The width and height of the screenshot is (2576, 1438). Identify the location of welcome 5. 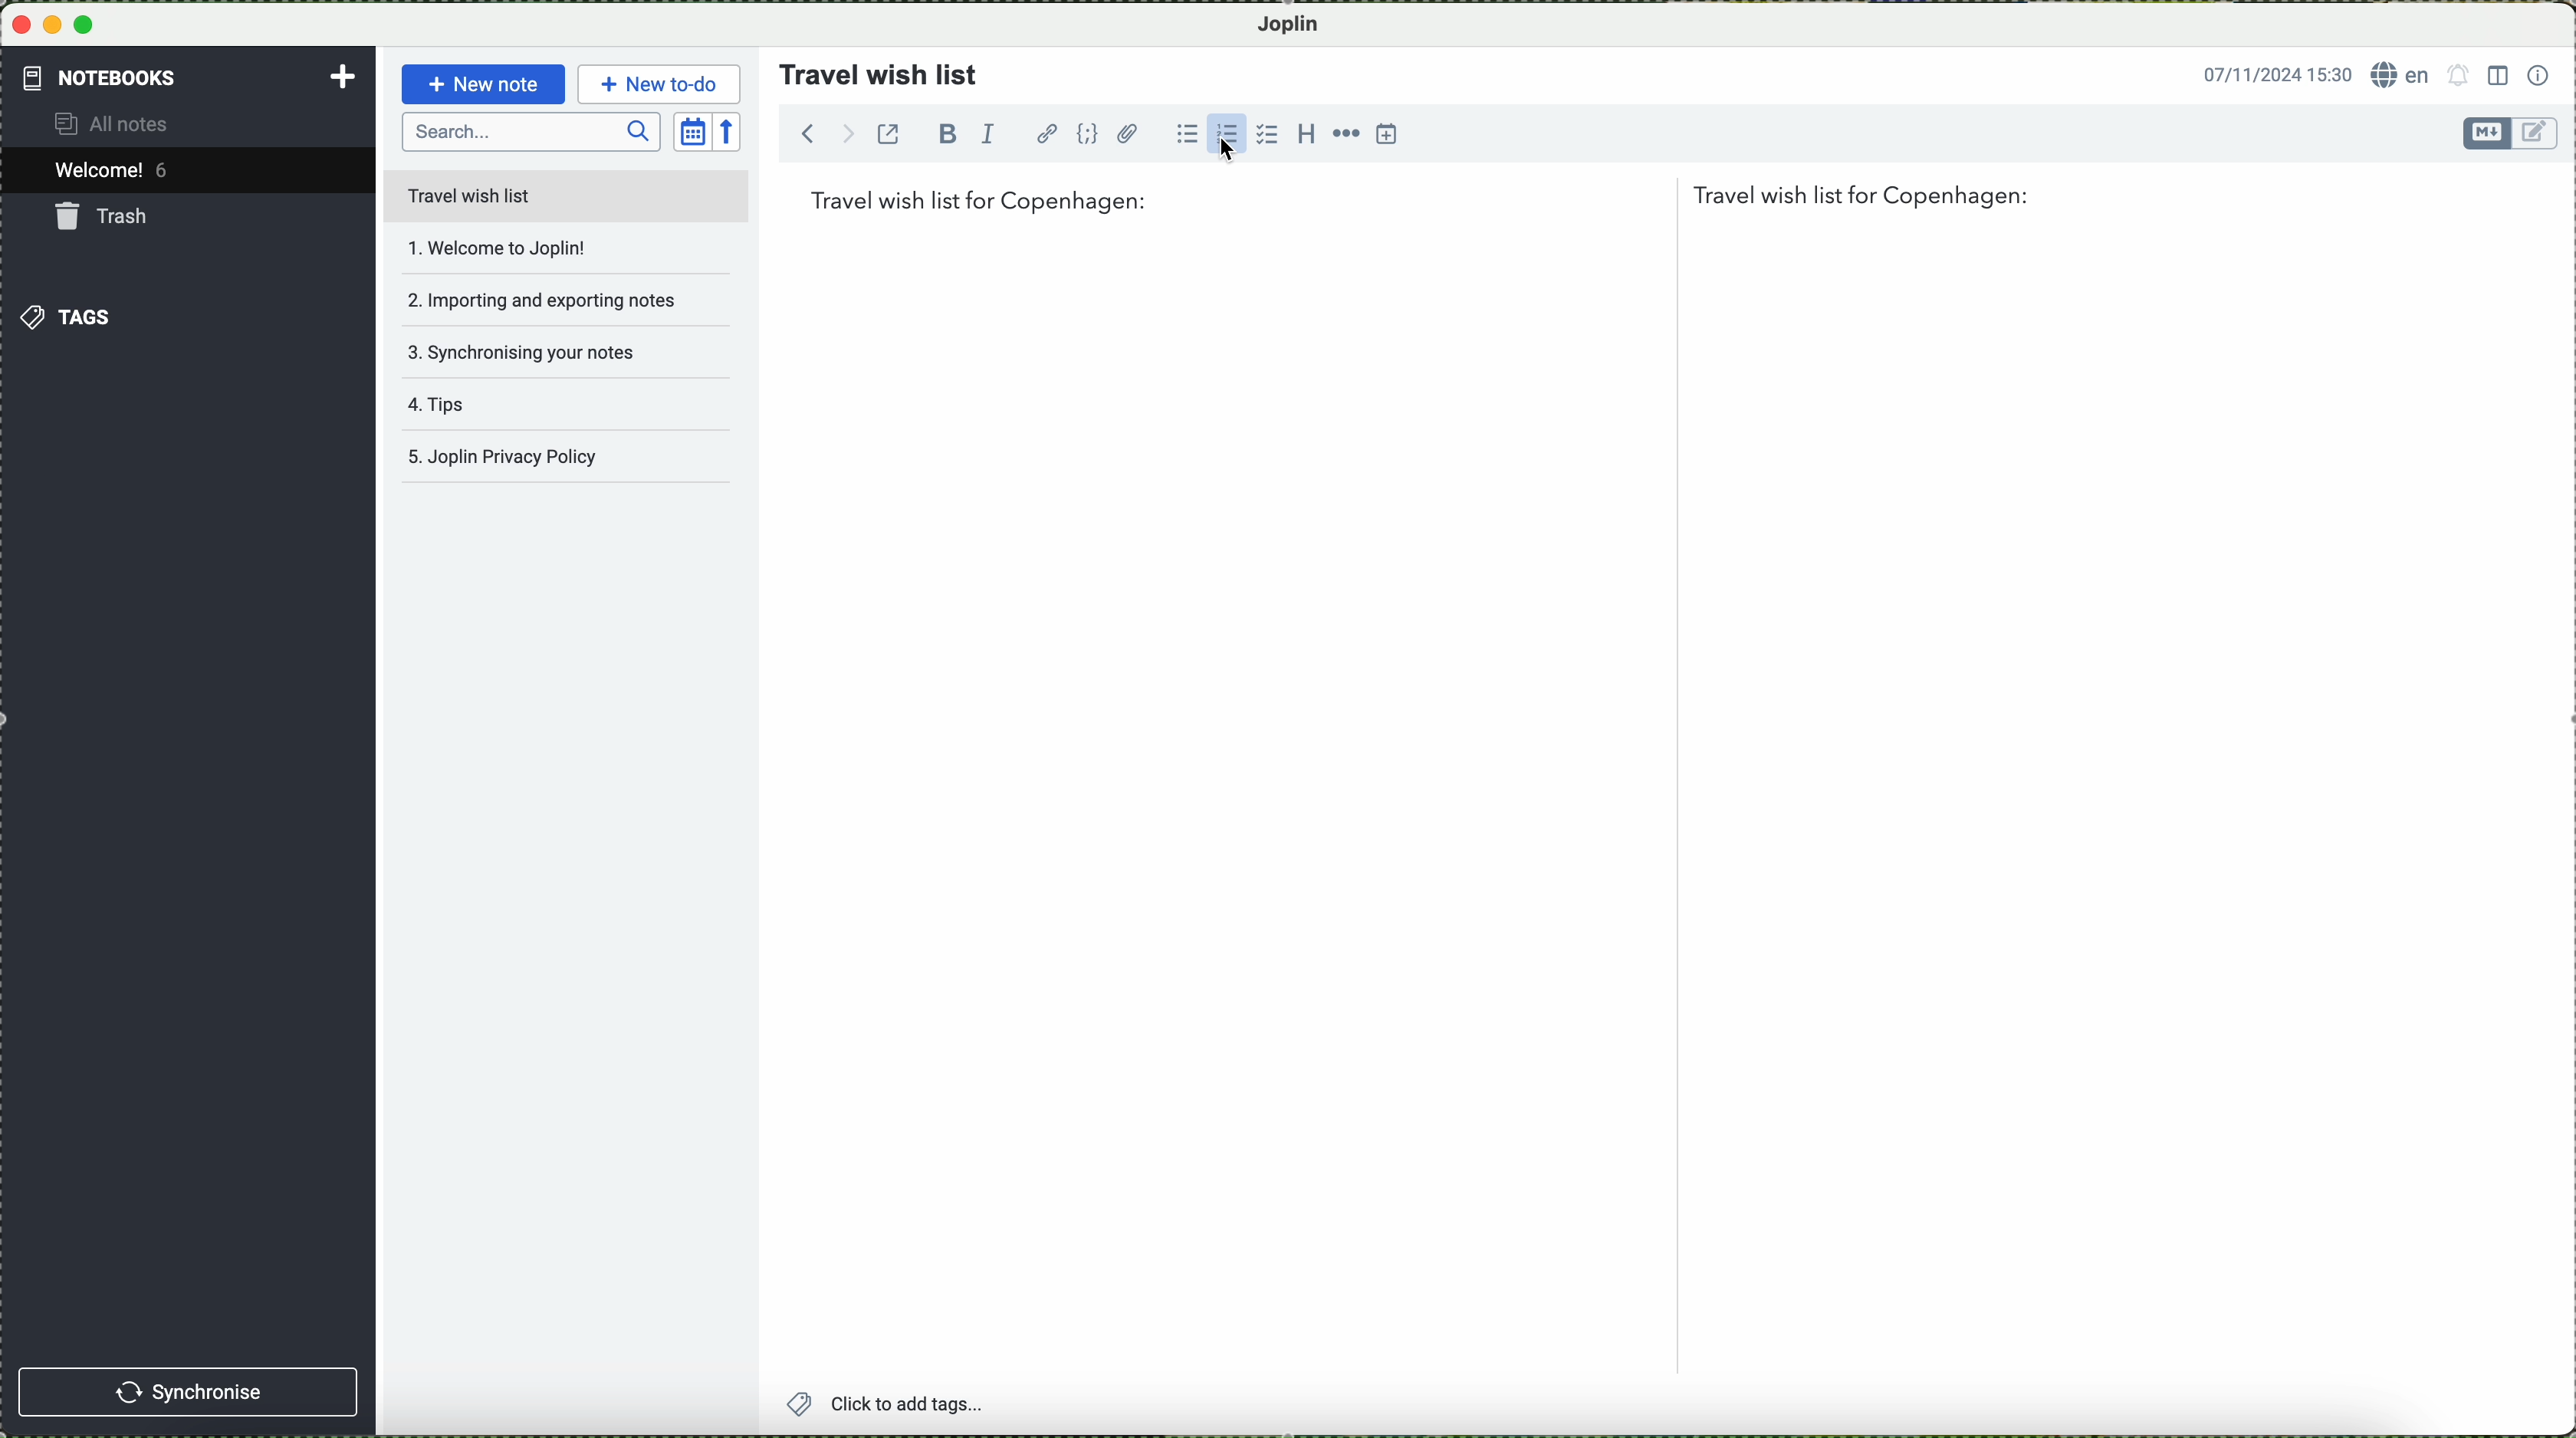
(117, 173).